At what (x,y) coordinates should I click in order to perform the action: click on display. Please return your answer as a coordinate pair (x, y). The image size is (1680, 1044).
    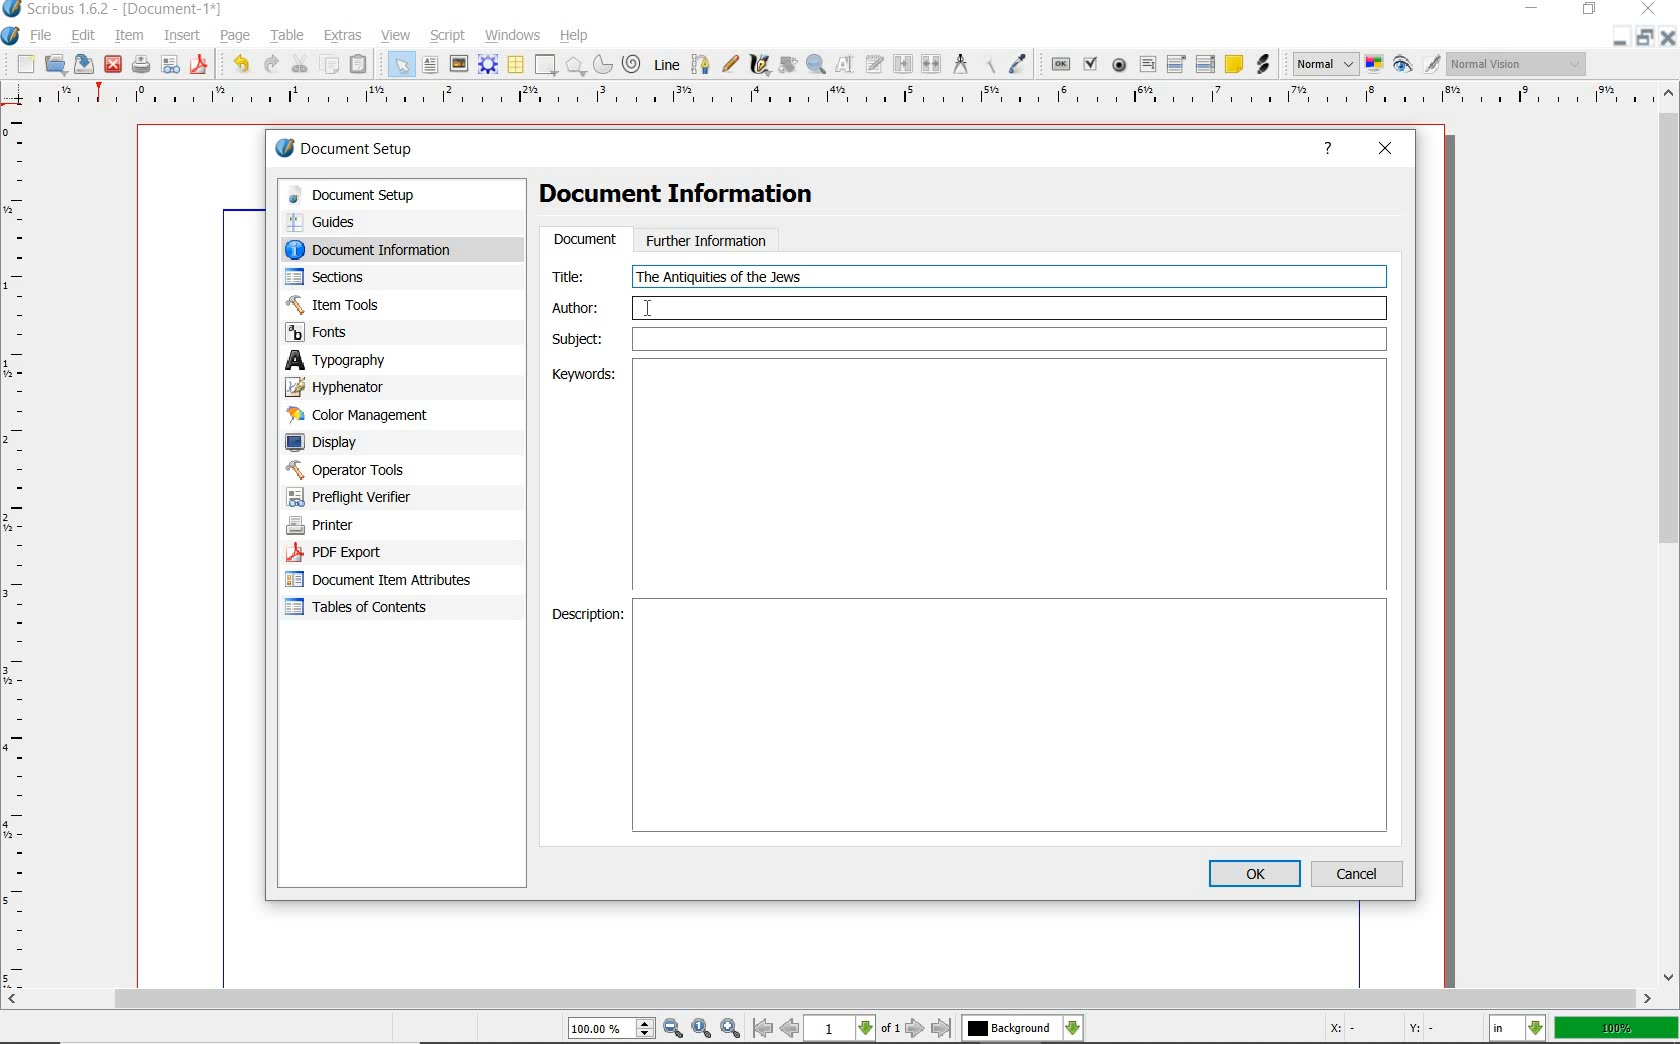
    Looking at the image, I should click on (357, 441).